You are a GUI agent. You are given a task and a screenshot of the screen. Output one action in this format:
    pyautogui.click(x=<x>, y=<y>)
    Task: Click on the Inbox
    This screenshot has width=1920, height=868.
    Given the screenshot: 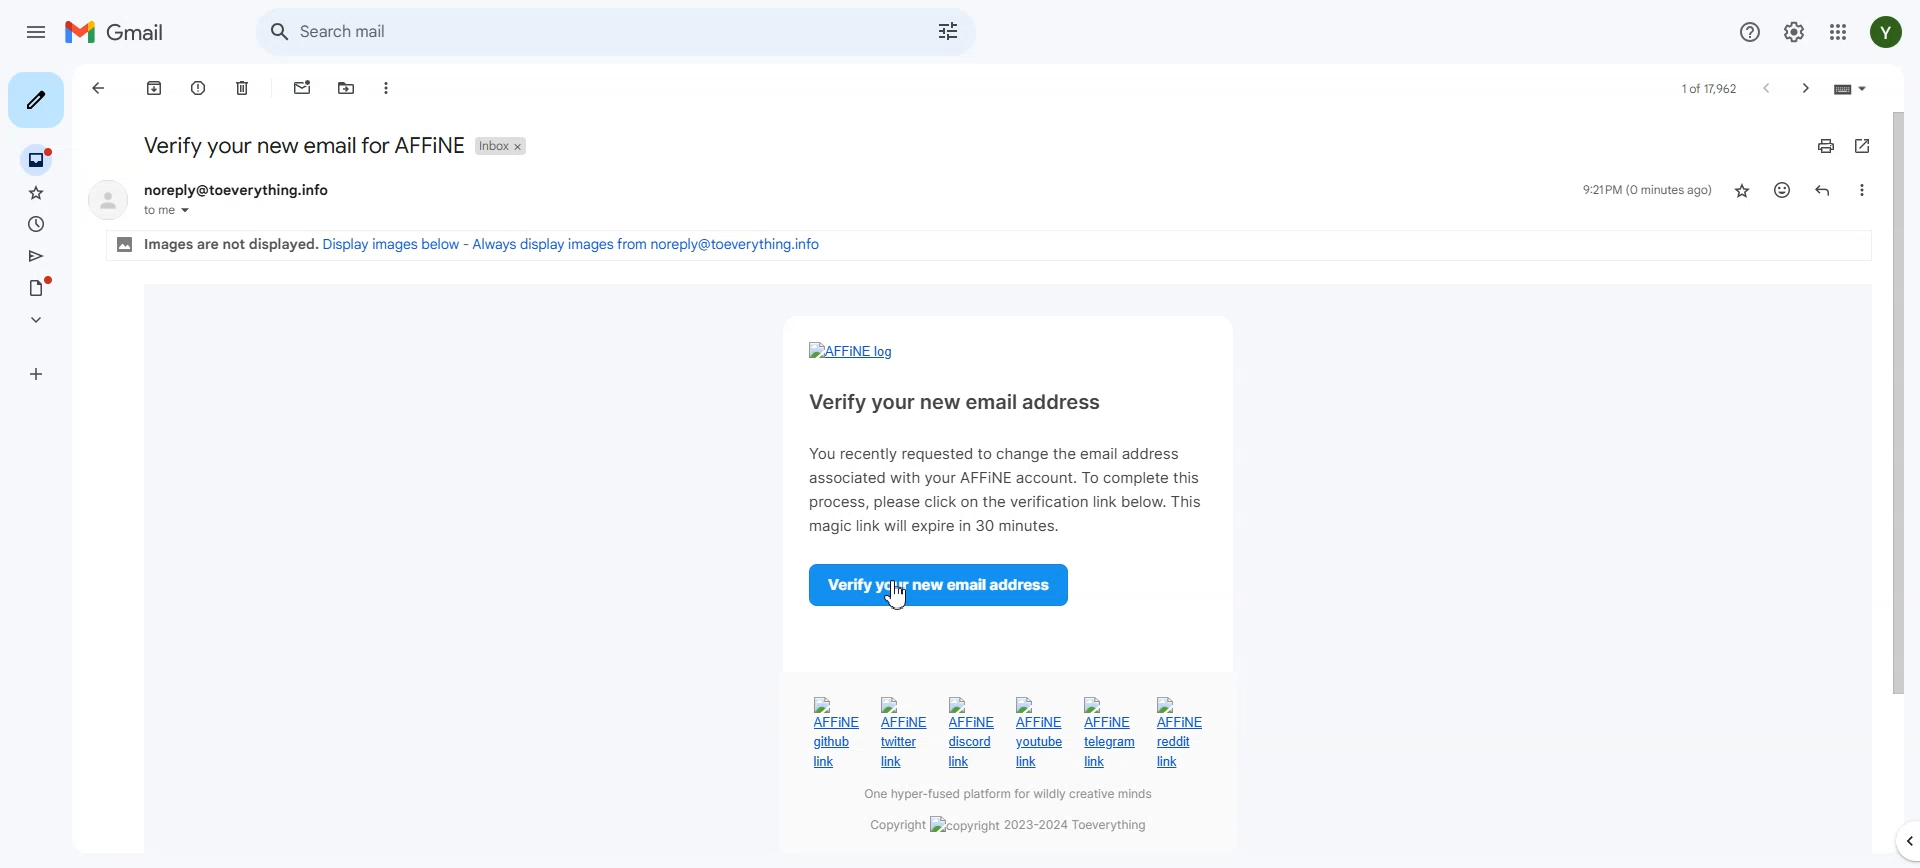 What is the action you would take?
    pyautogui.click(x=37, y=159)
    